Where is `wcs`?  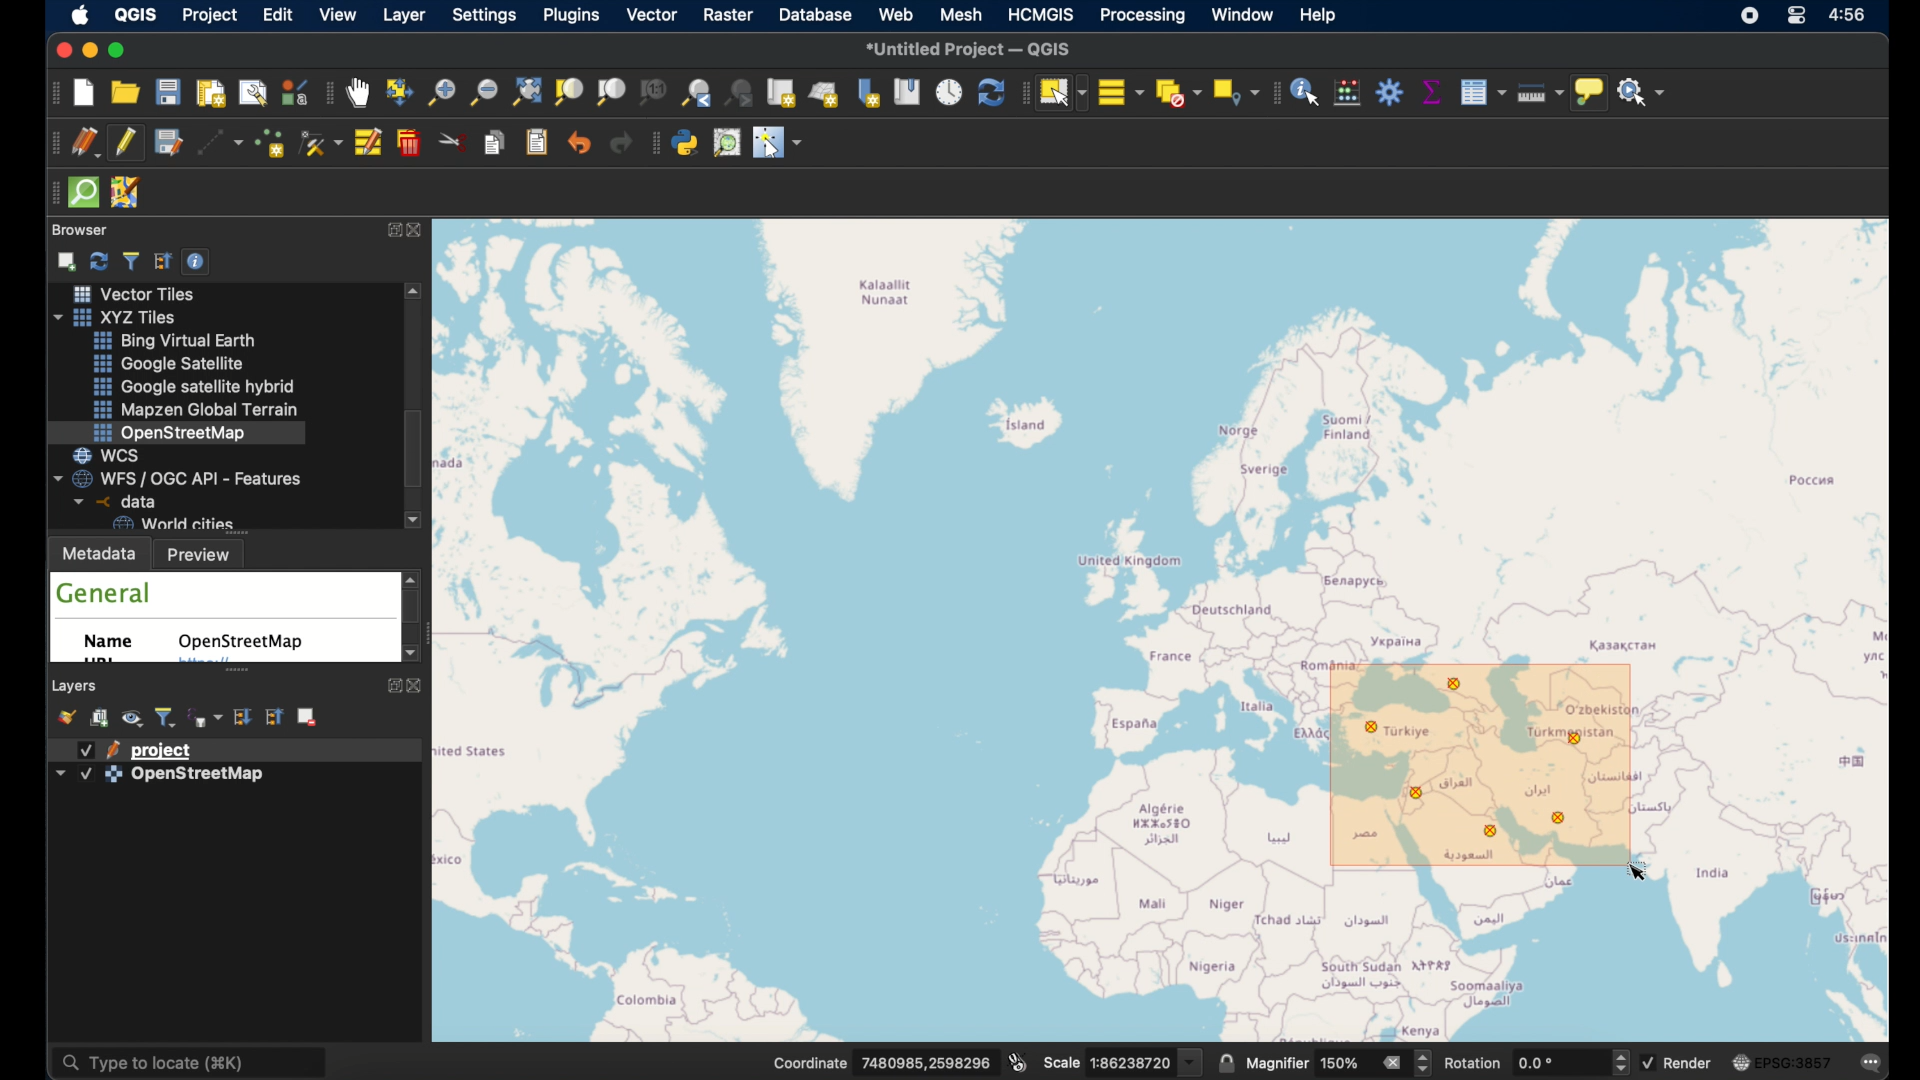 wcs is located at coordinates (116, 454).